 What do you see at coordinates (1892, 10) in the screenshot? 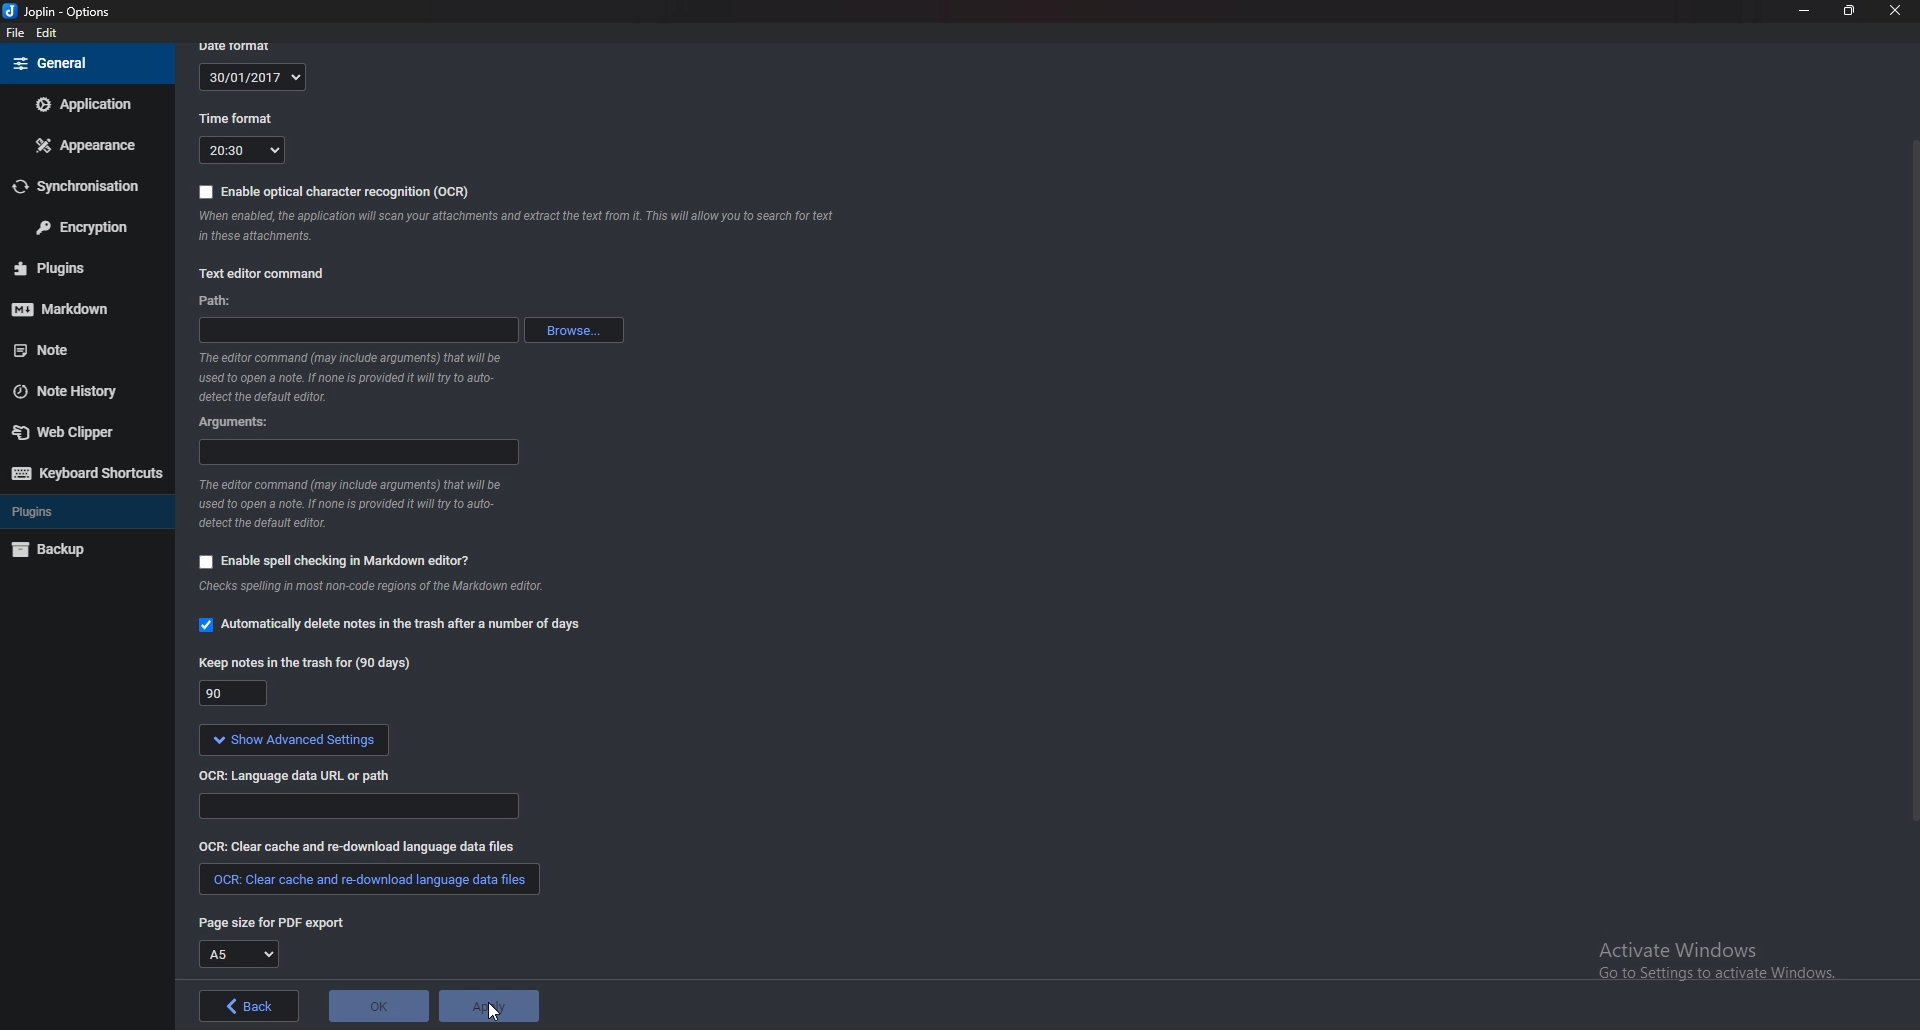
I see `close` at bounding box center [1892, 10].